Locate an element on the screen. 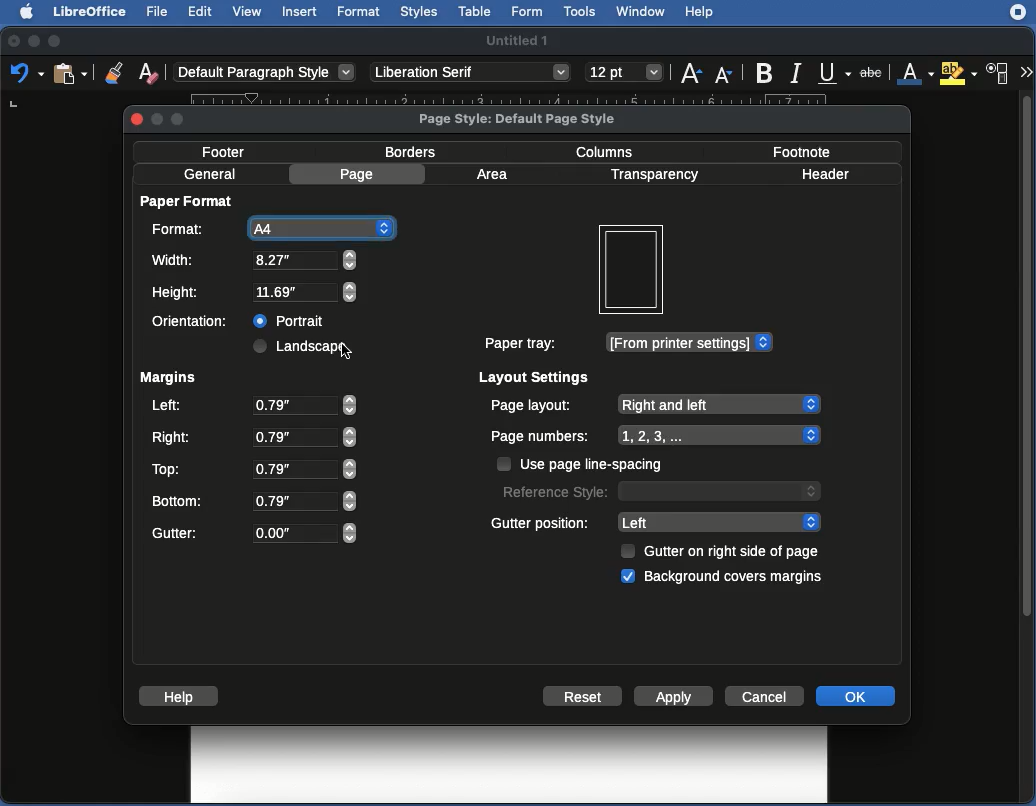 The image size is (1036, 806). Page is located at coordinates (359, 176).